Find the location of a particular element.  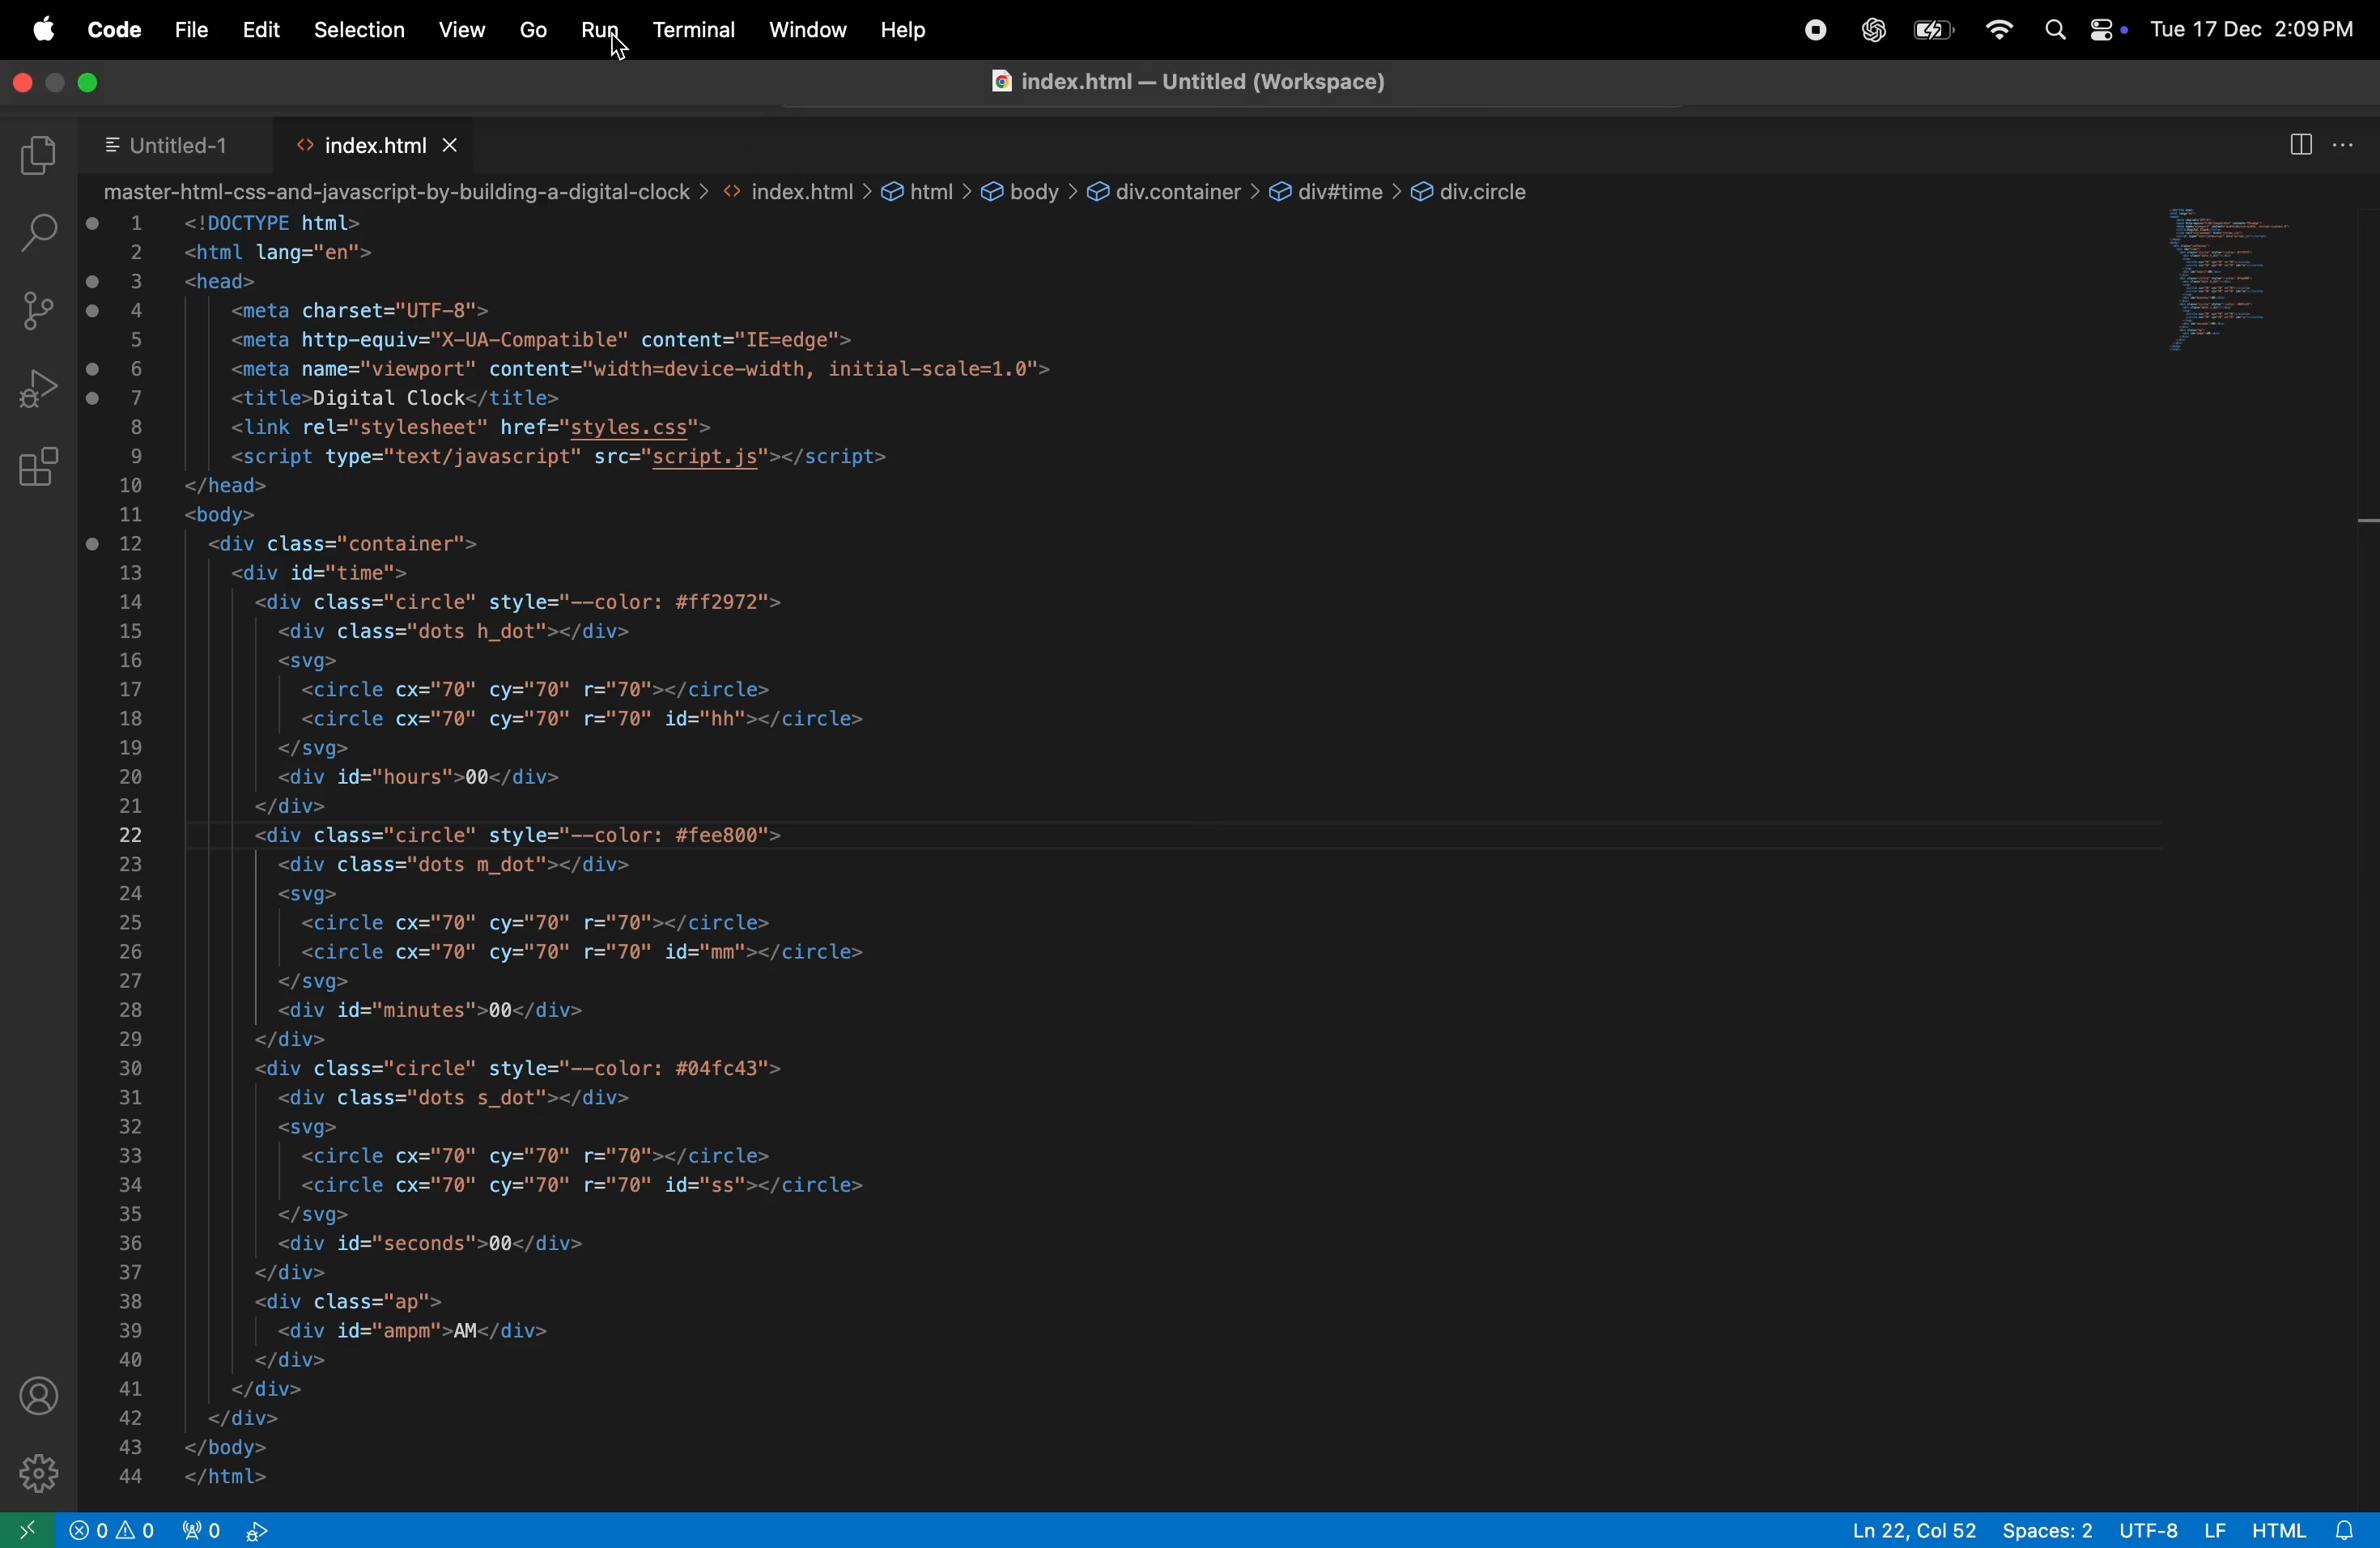

split editor is located at coordinates (2300, 140).